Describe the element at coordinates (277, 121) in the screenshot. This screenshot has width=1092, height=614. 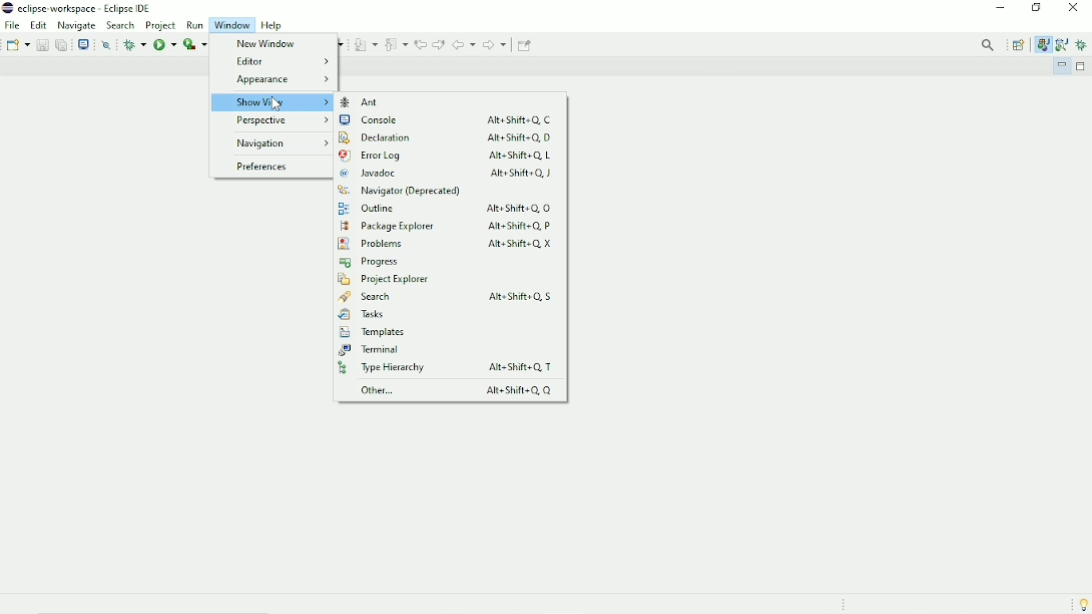
I see `Perspective` at that location.